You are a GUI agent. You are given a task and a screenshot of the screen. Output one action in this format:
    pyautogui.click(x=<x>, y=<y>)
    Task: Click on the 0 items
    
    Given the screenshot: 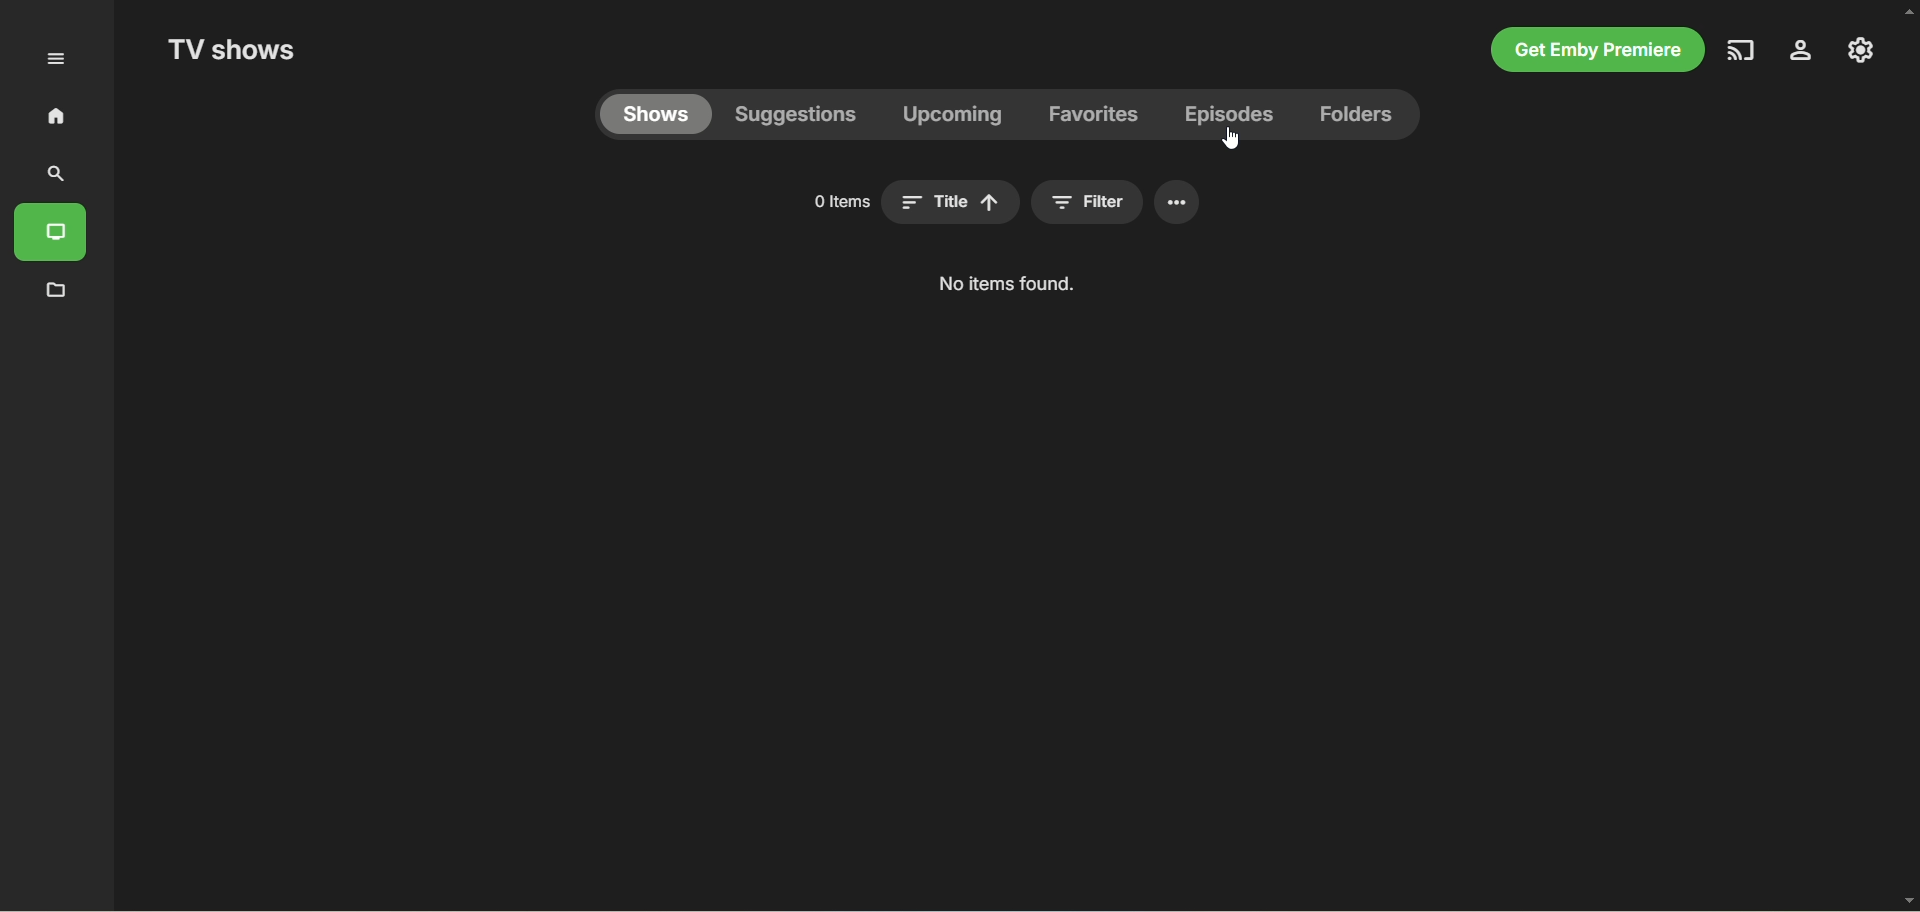 What is the action you would take?
    pyautogui.click(x=840, y=202)
    